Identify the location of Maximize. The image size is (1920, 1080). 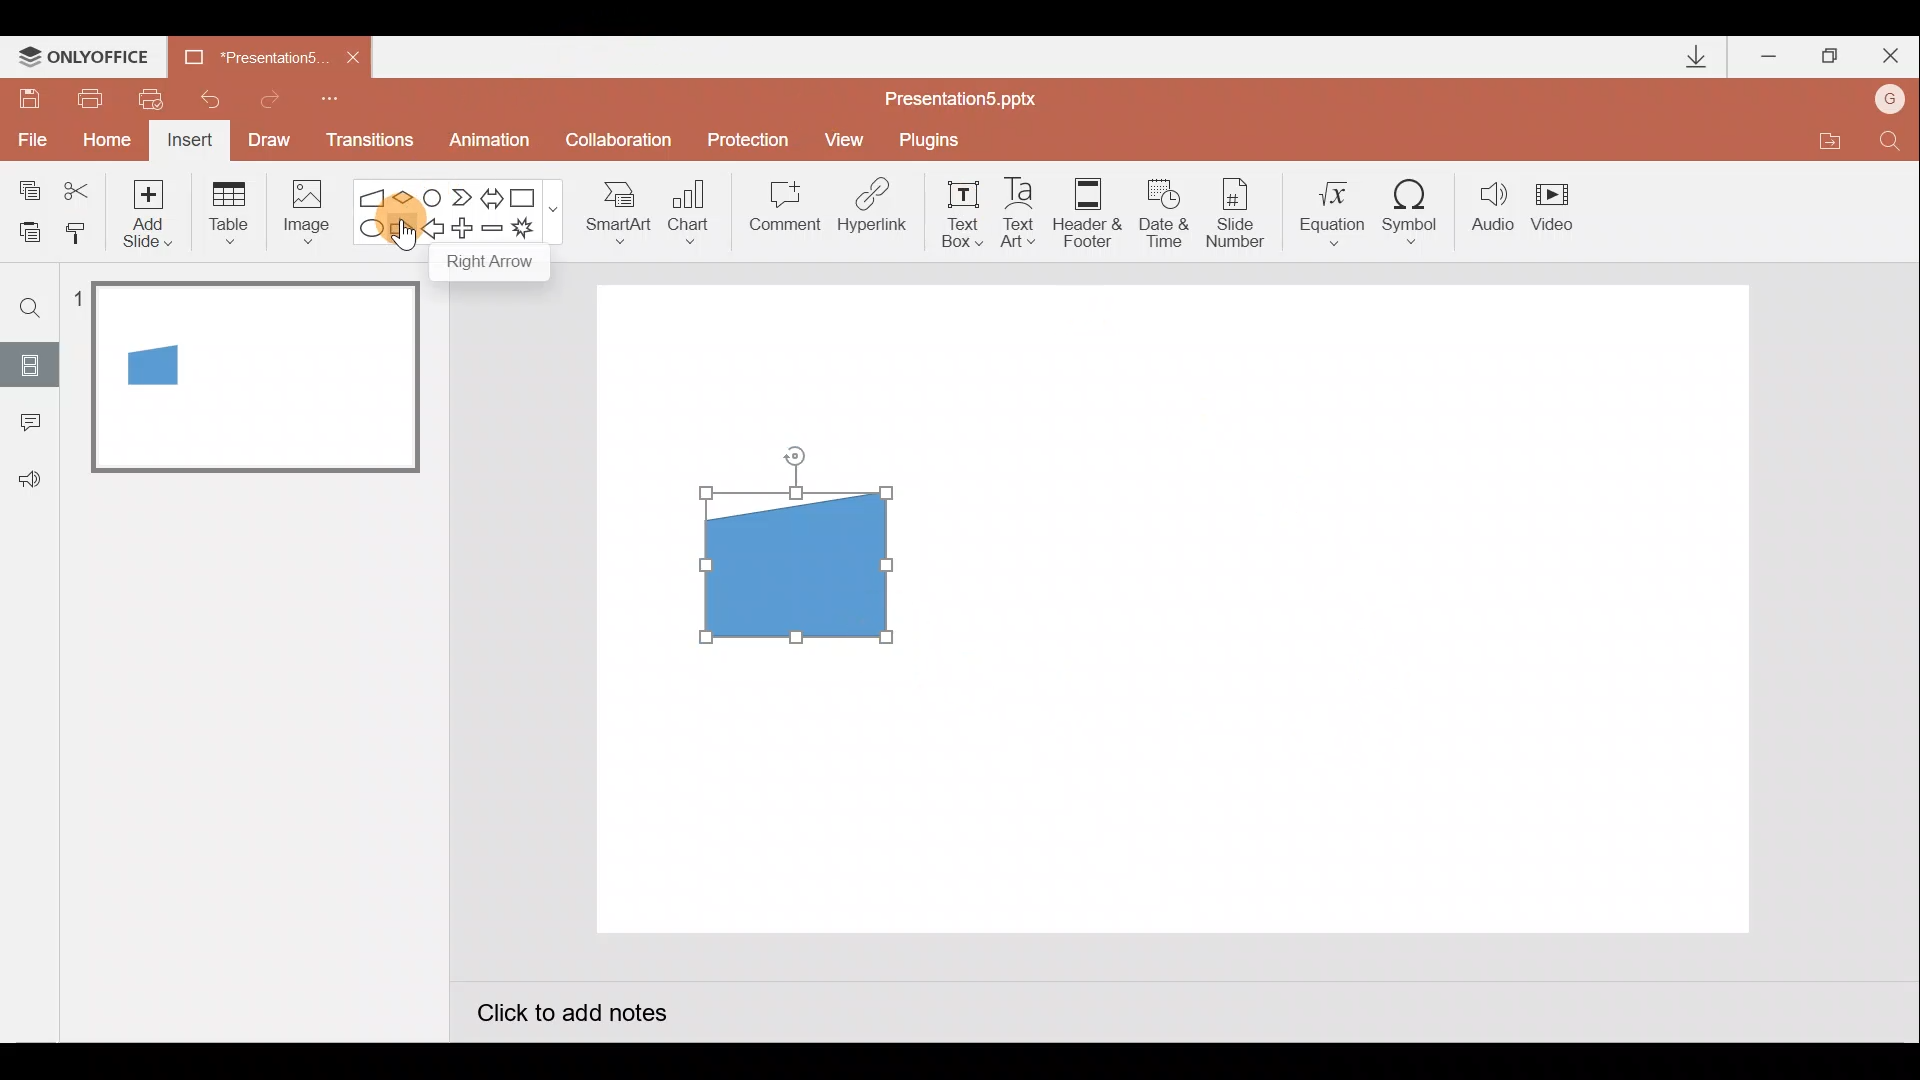
(1830, 57).